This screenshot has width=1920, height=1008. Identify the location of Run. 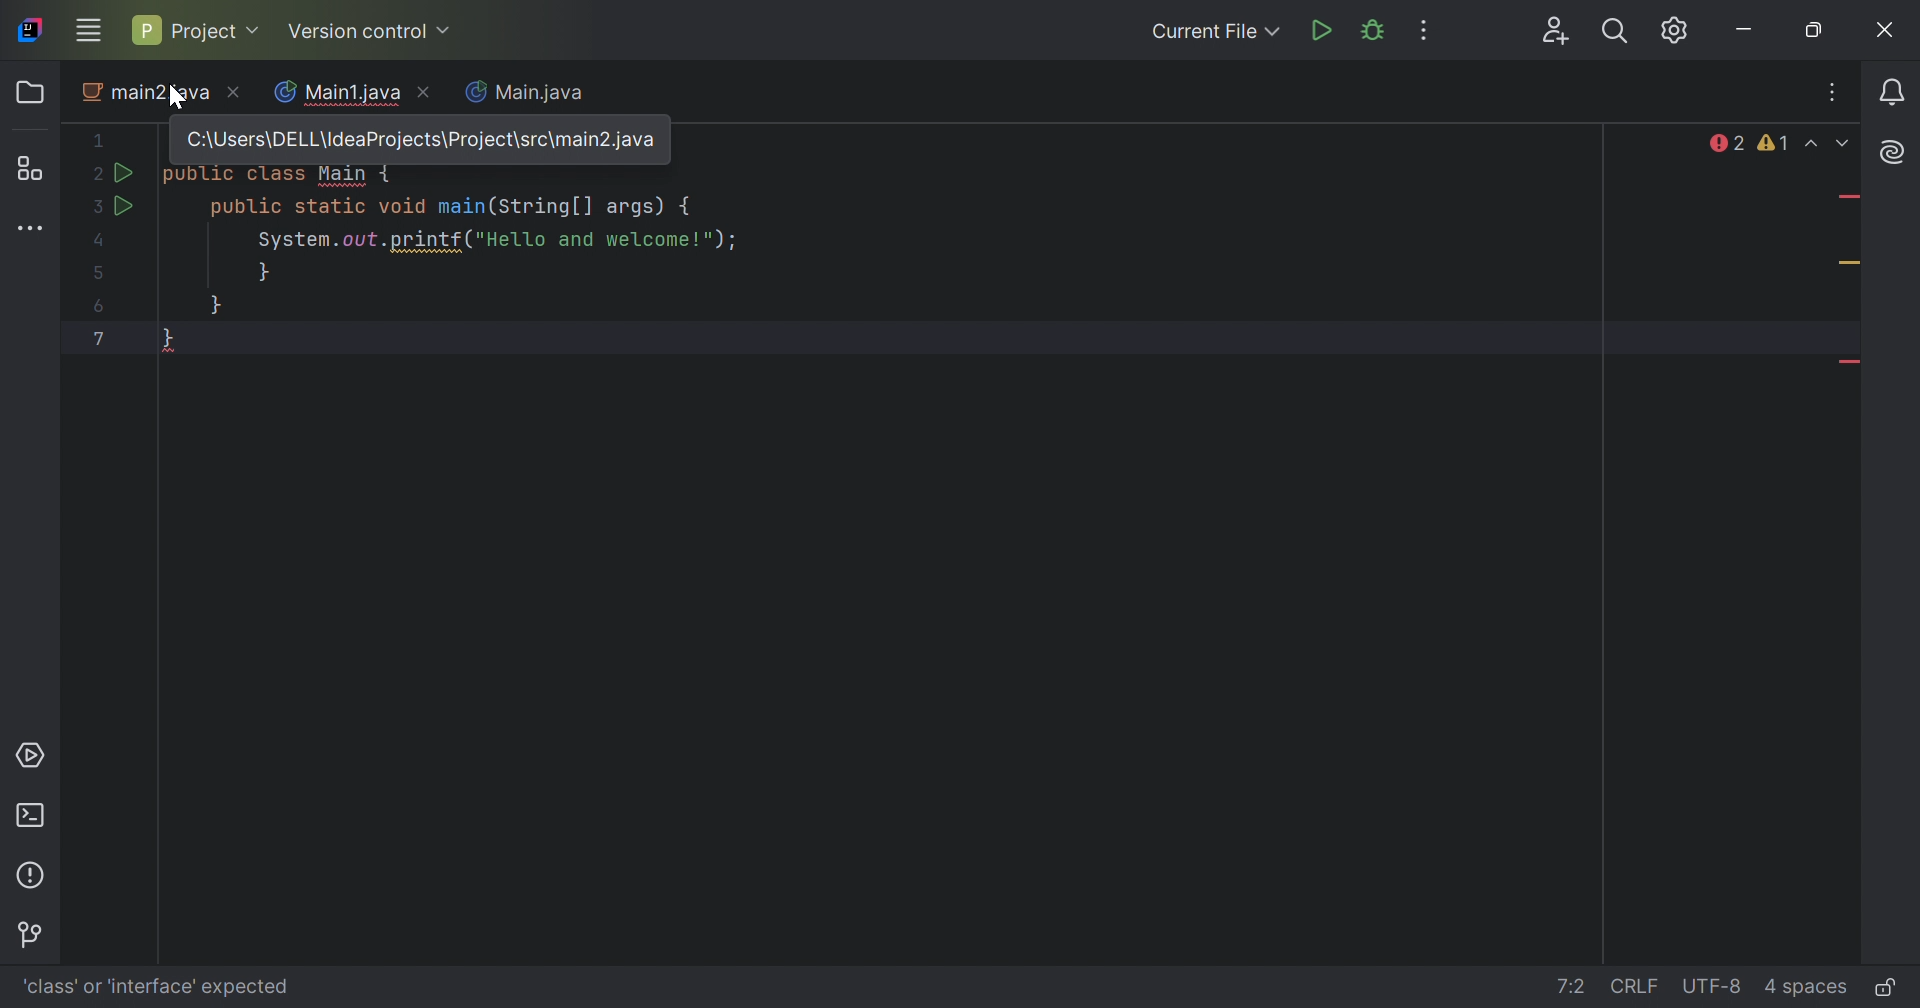
(1321, 33).